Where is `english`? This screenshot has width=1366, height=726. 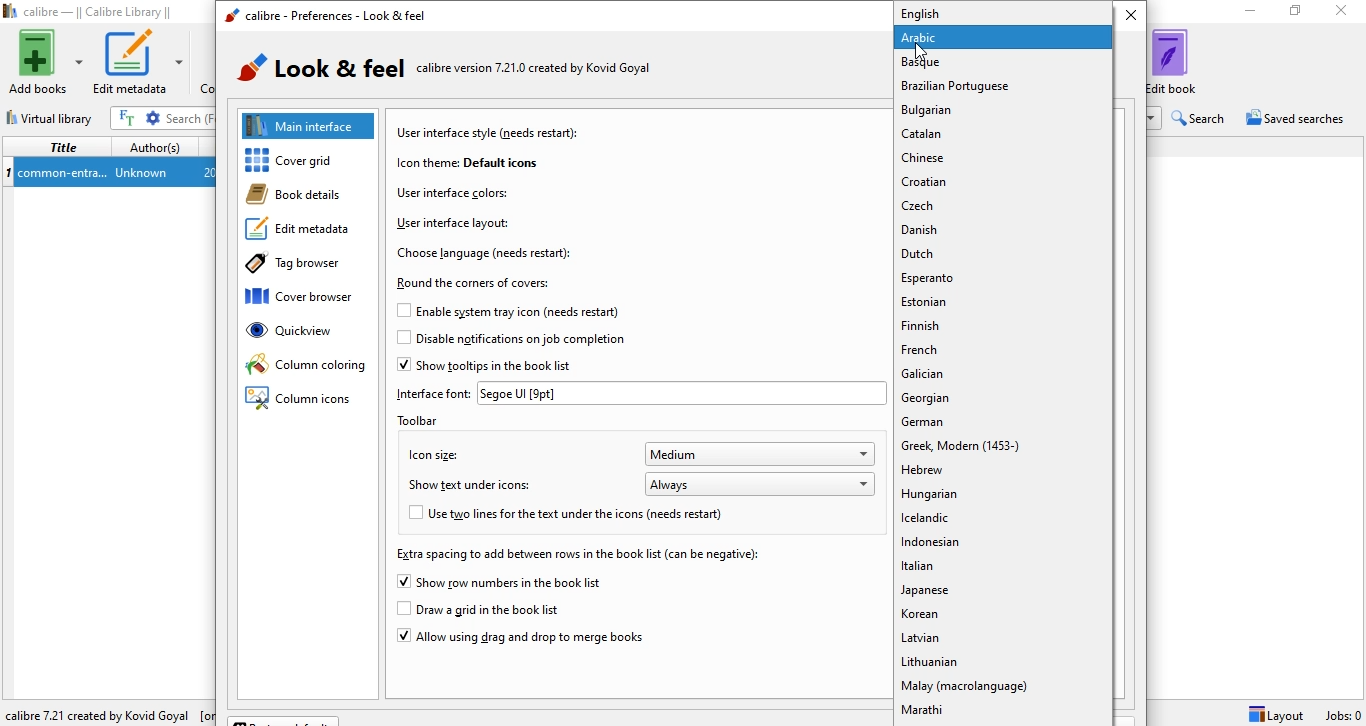 english is located at coordinates (998, 14).